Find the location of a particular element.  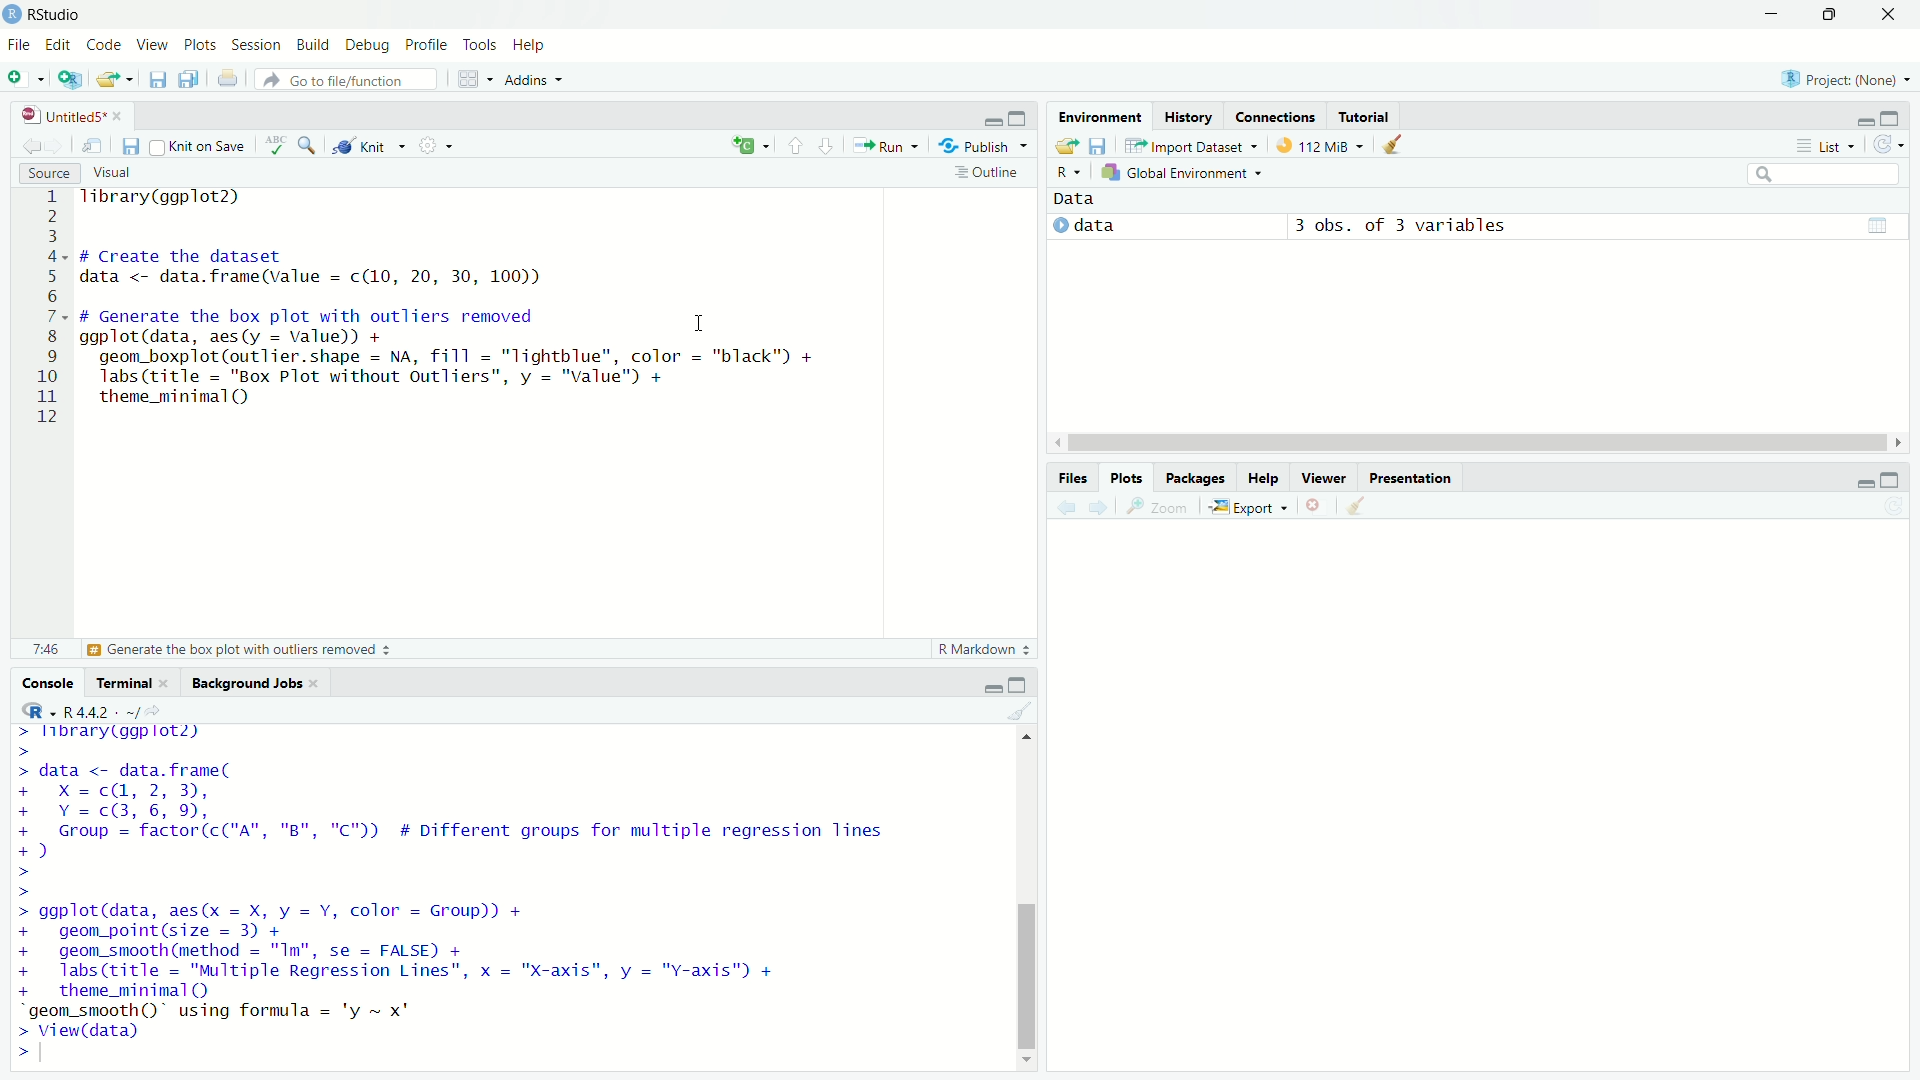

downward is located at coordinates (832, 147).